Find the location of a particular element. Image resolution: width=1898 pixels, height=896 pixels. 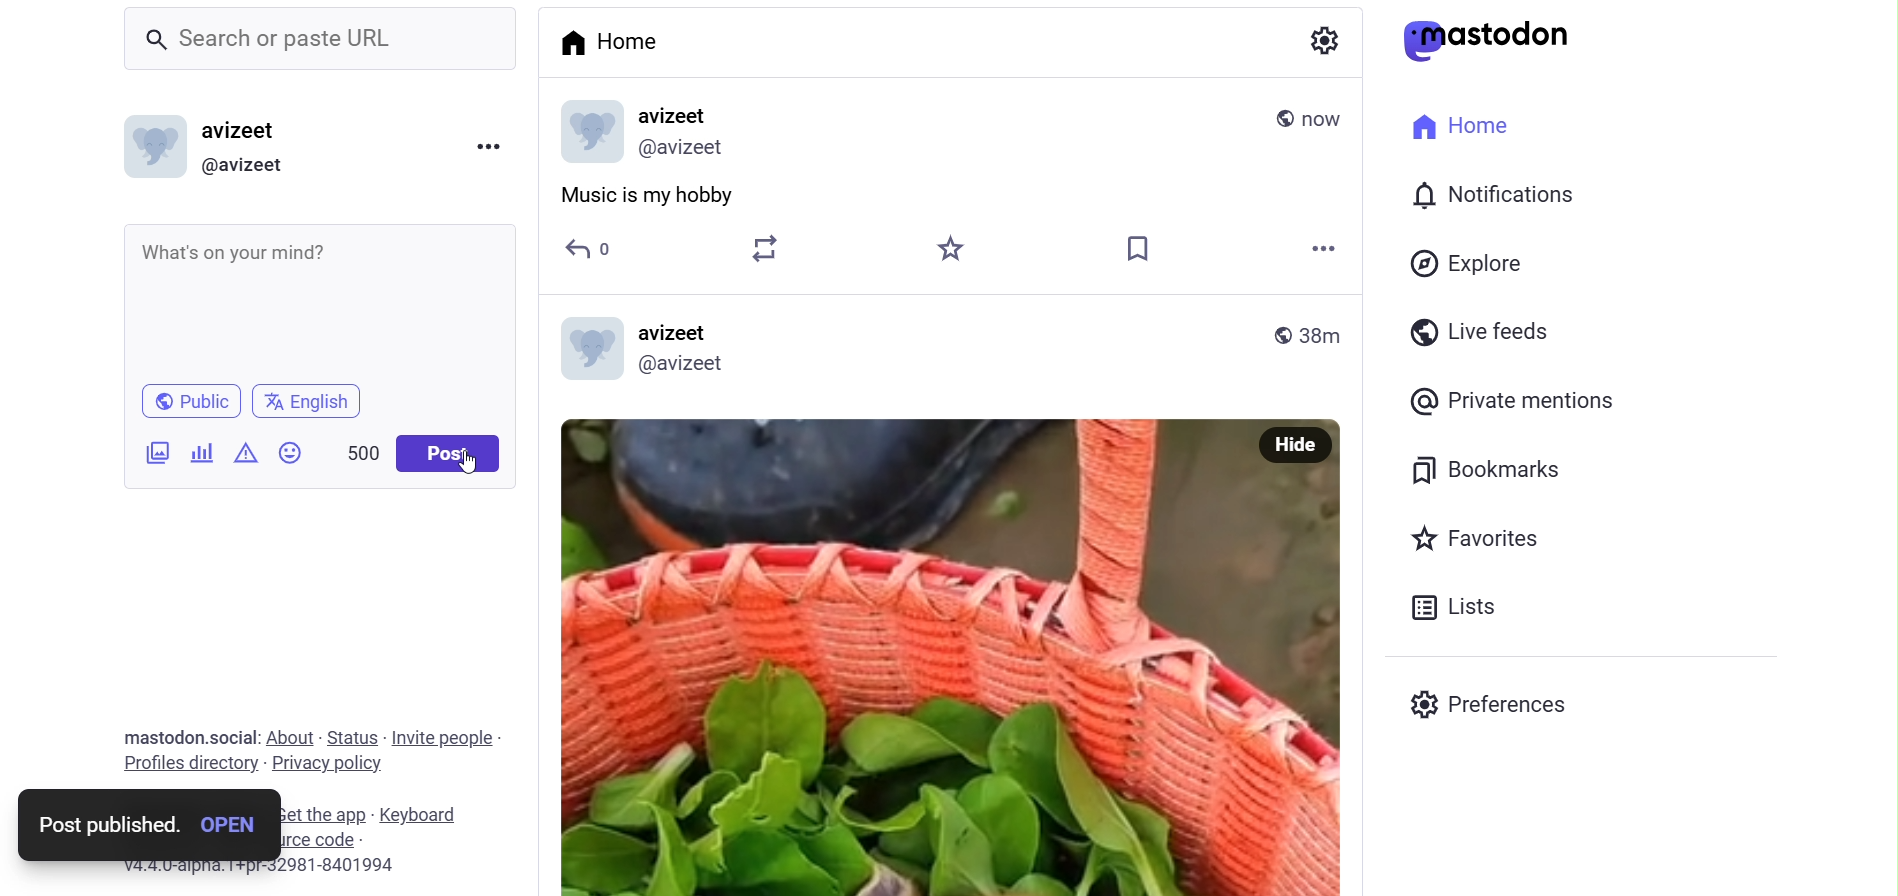

Keyboard is located at coordinates (426, 812).